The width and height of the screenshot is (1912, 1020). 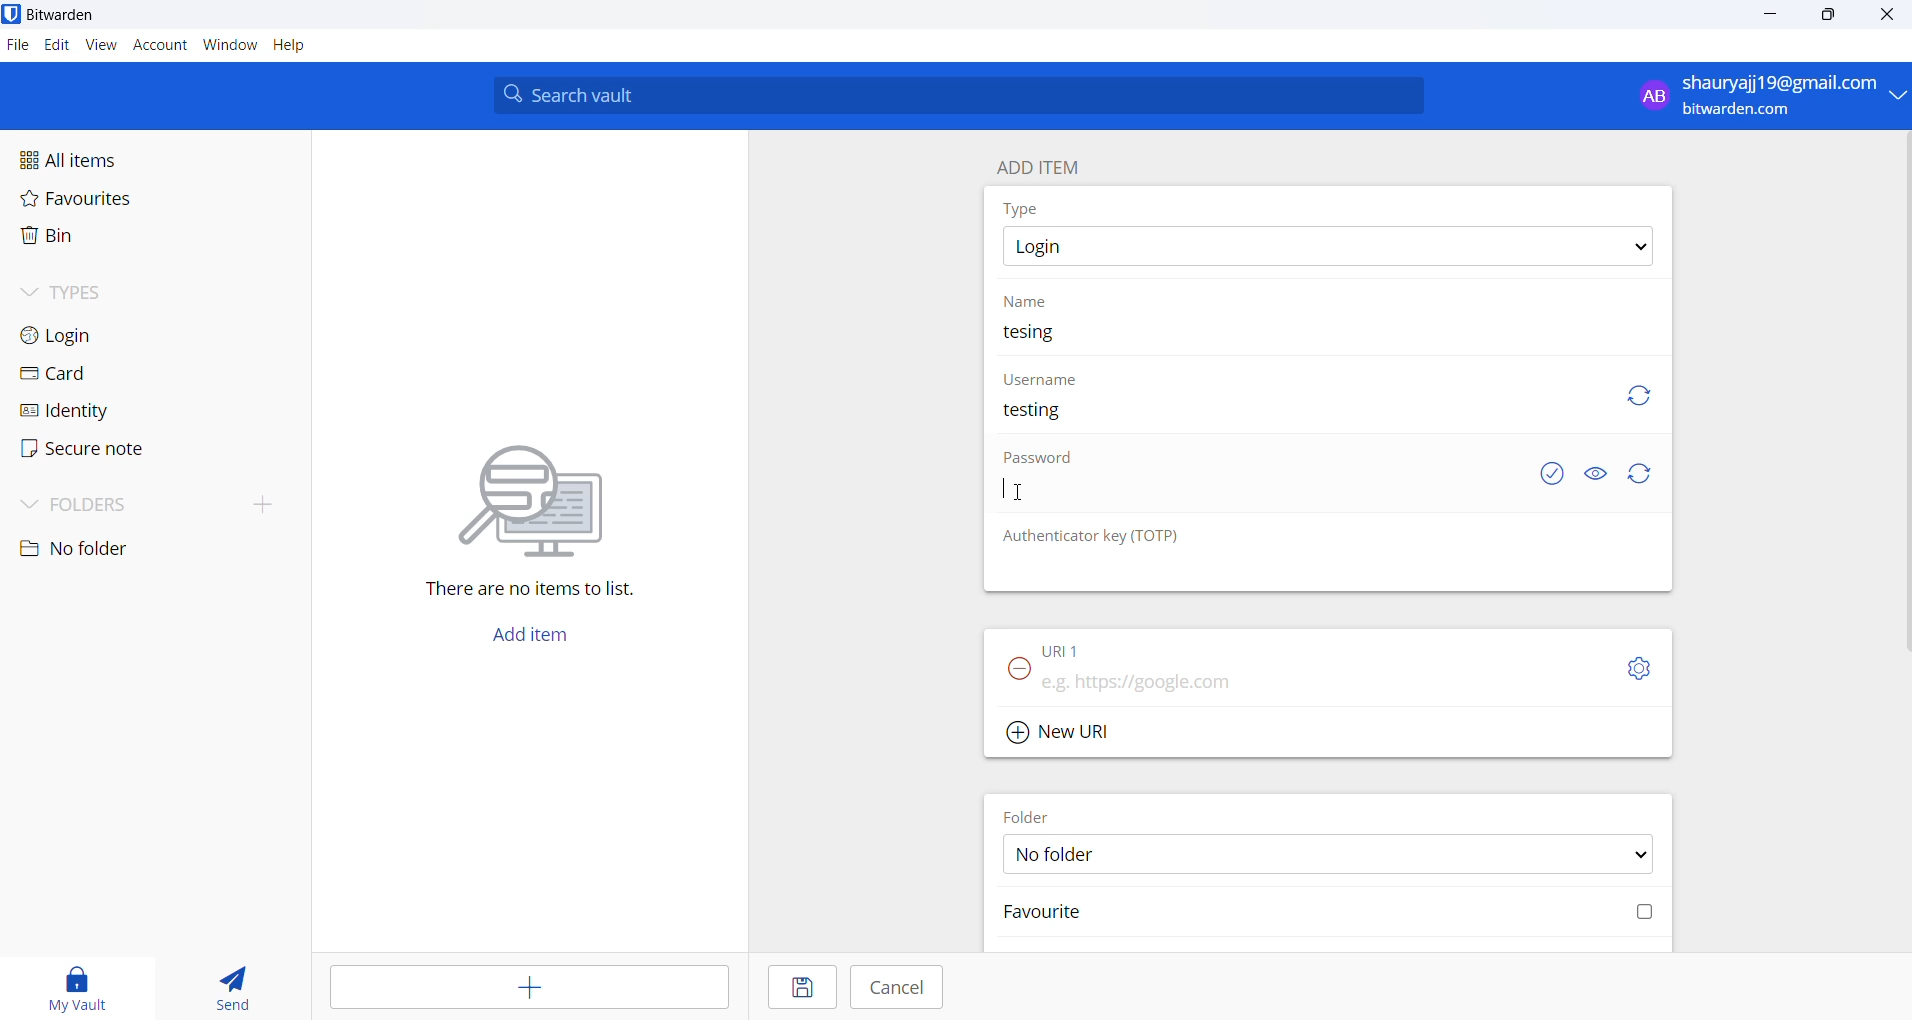 I want to click on save, so click(x=800, y=987).